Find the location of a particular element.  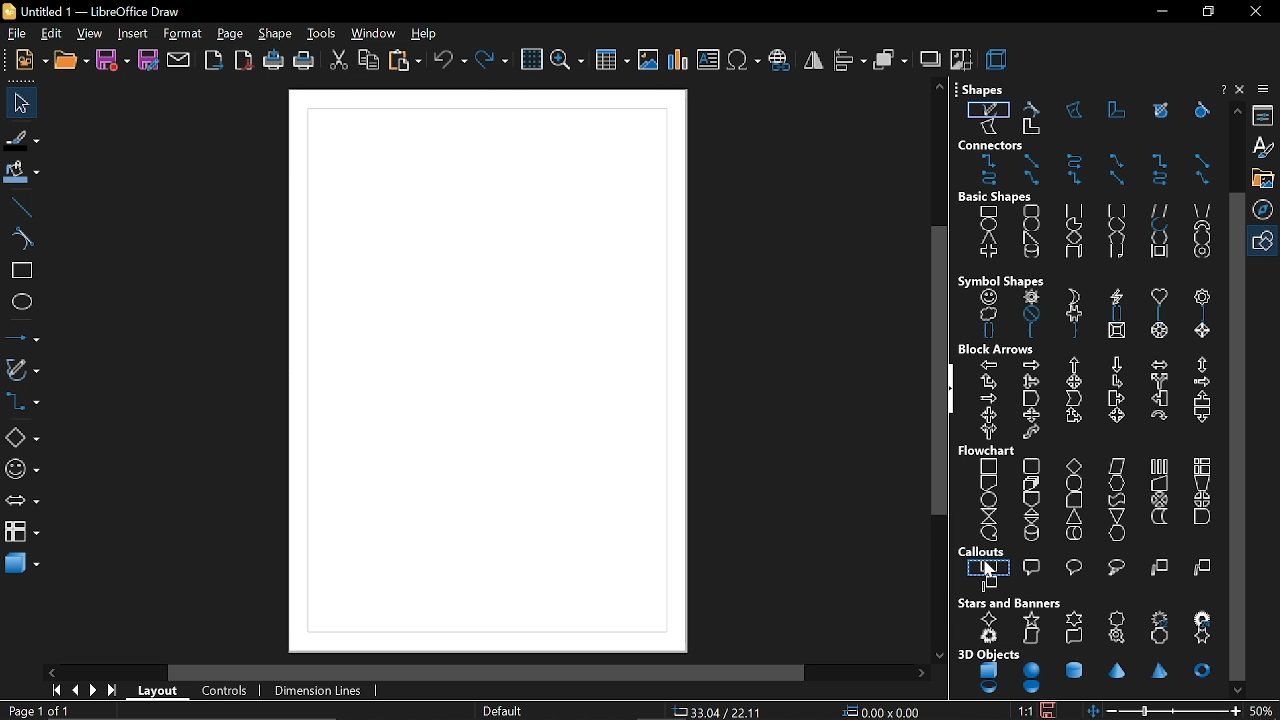

save is located at coordinates (1050, 710).